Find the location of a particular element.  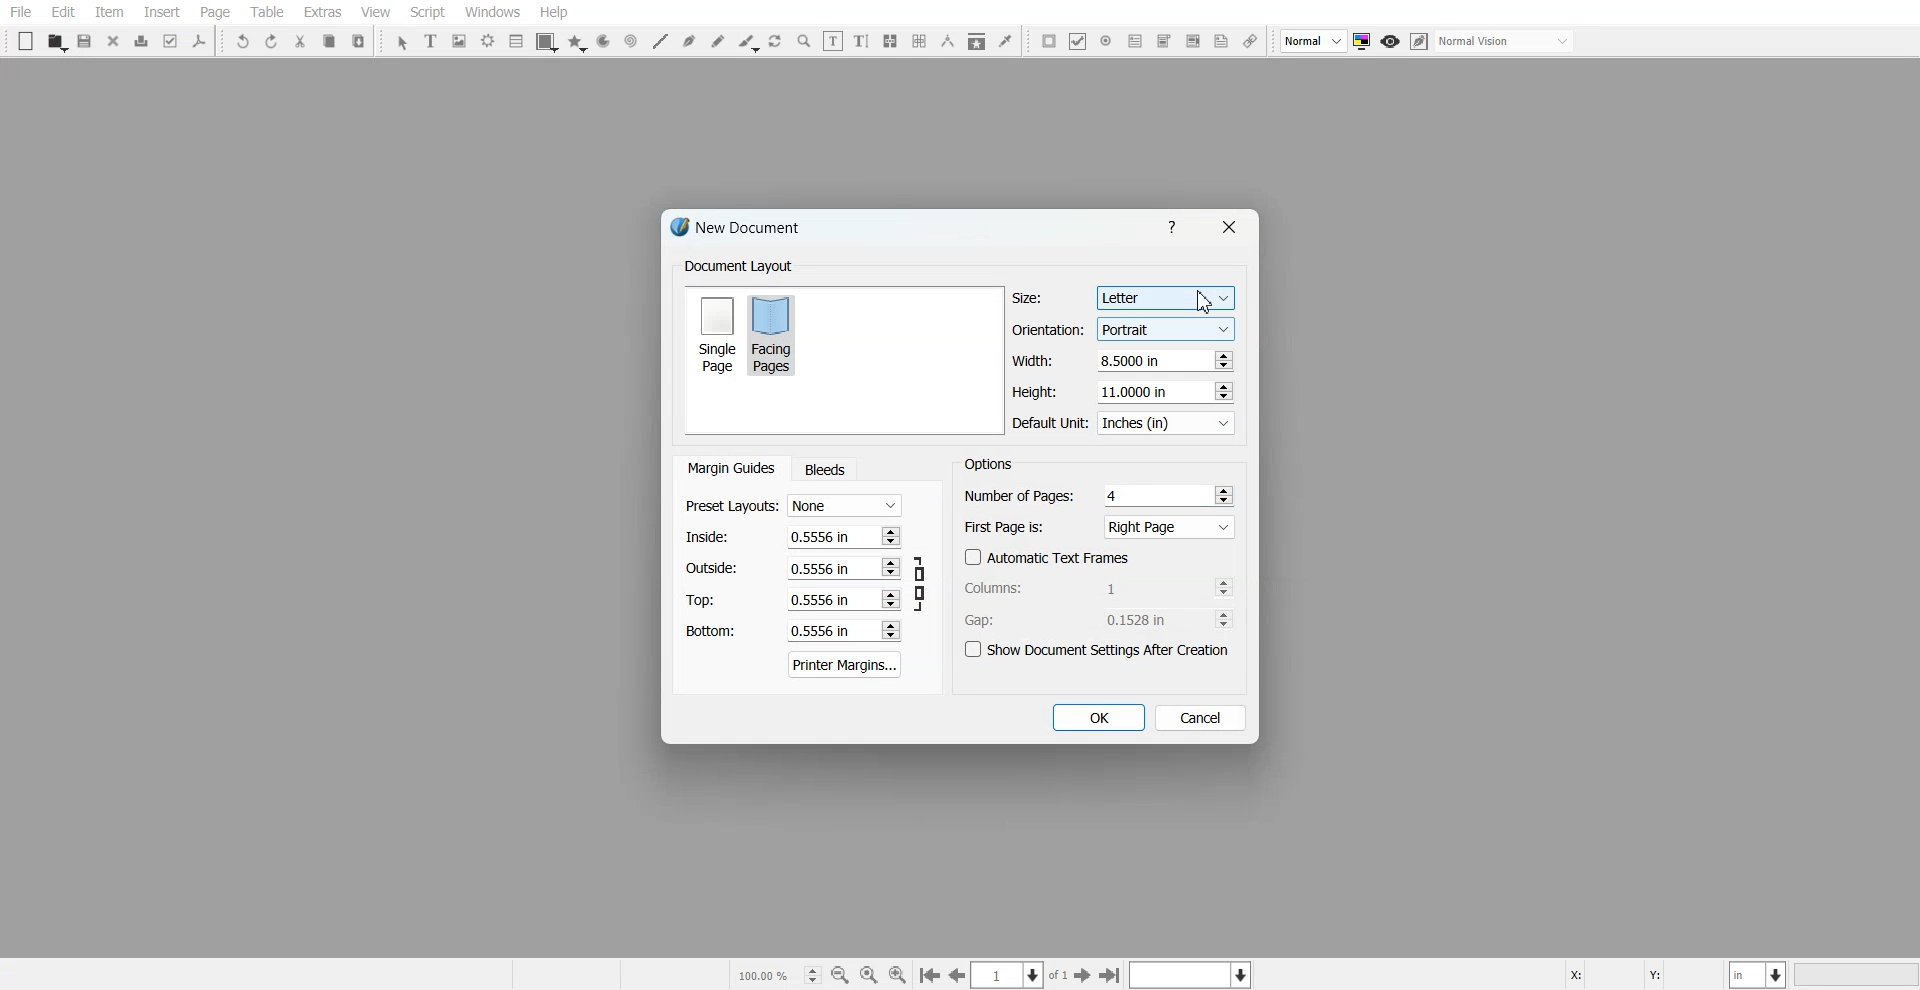

Line is located at coordinates (659, 41).